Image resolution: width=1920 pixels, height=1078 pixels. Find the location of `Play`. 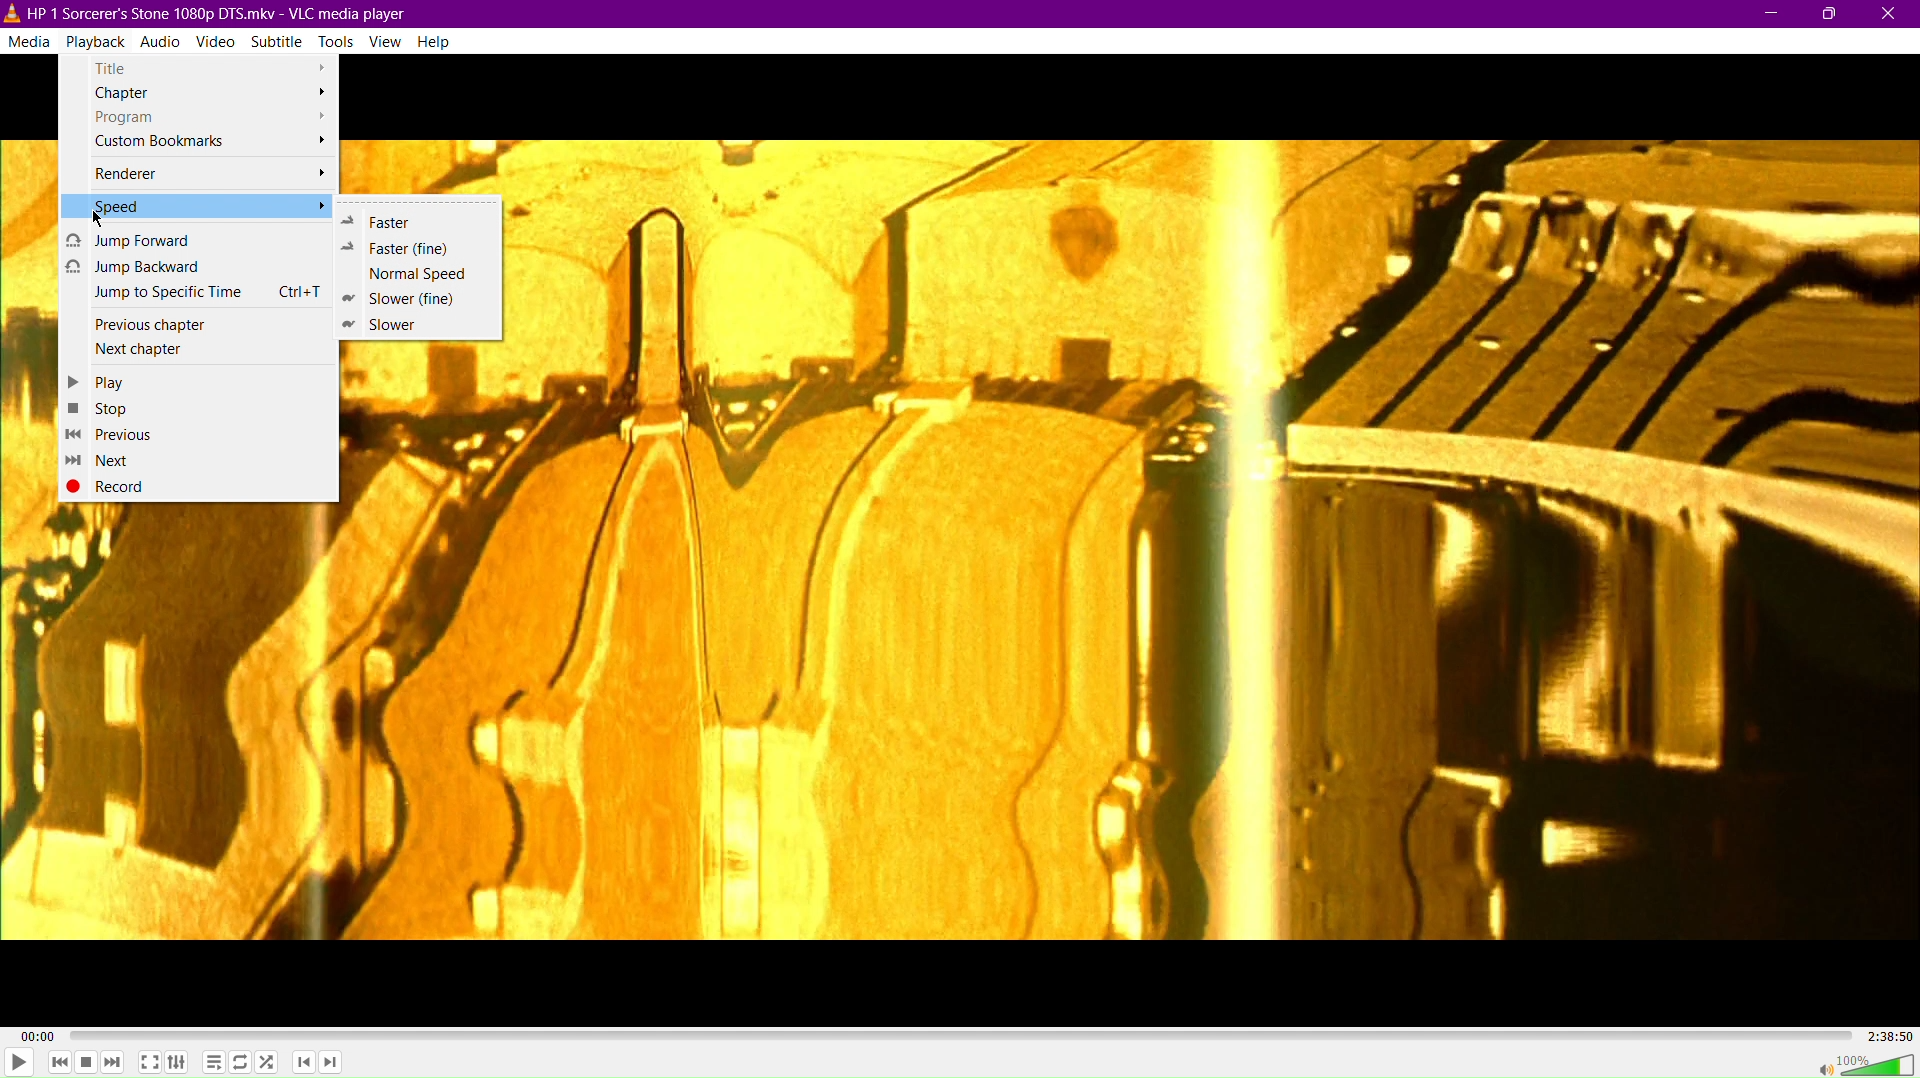

Play is located at coordinates (19, 1063).